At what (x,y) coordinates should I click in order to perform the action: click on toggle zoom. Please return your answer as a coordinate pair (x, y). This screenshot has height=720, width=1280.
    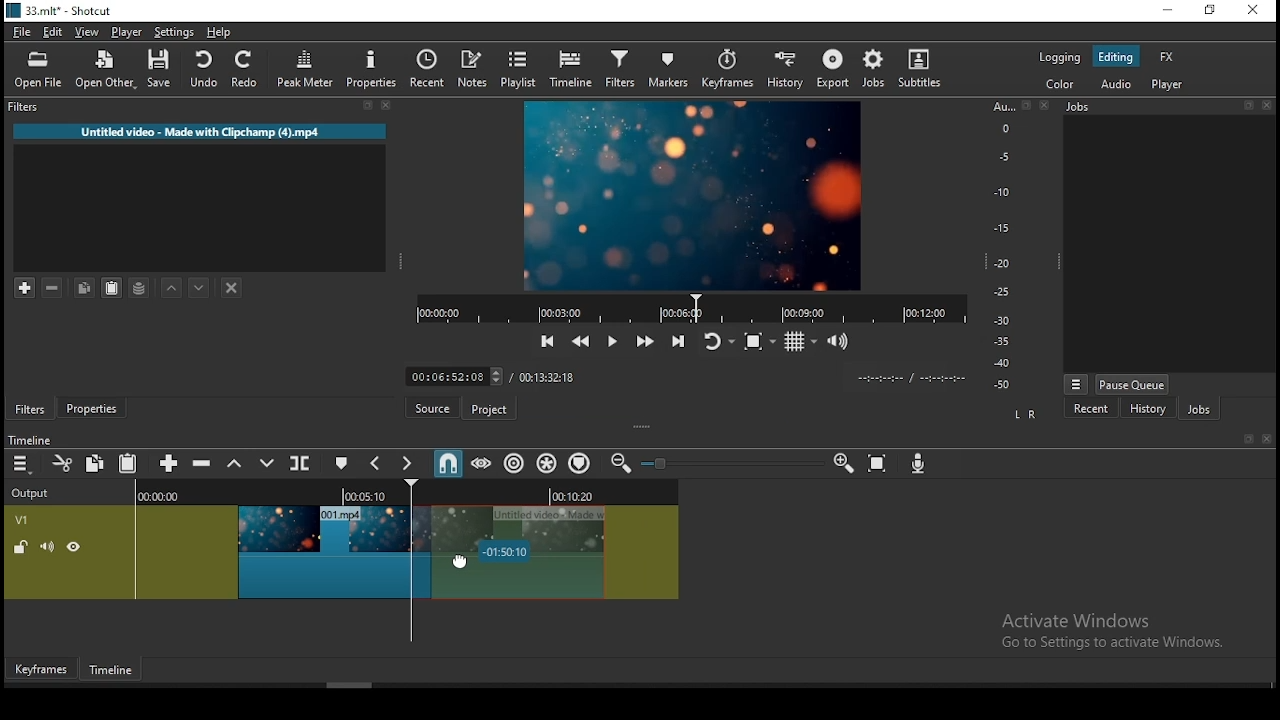
    Looking at the image, I should click on (759, 341).